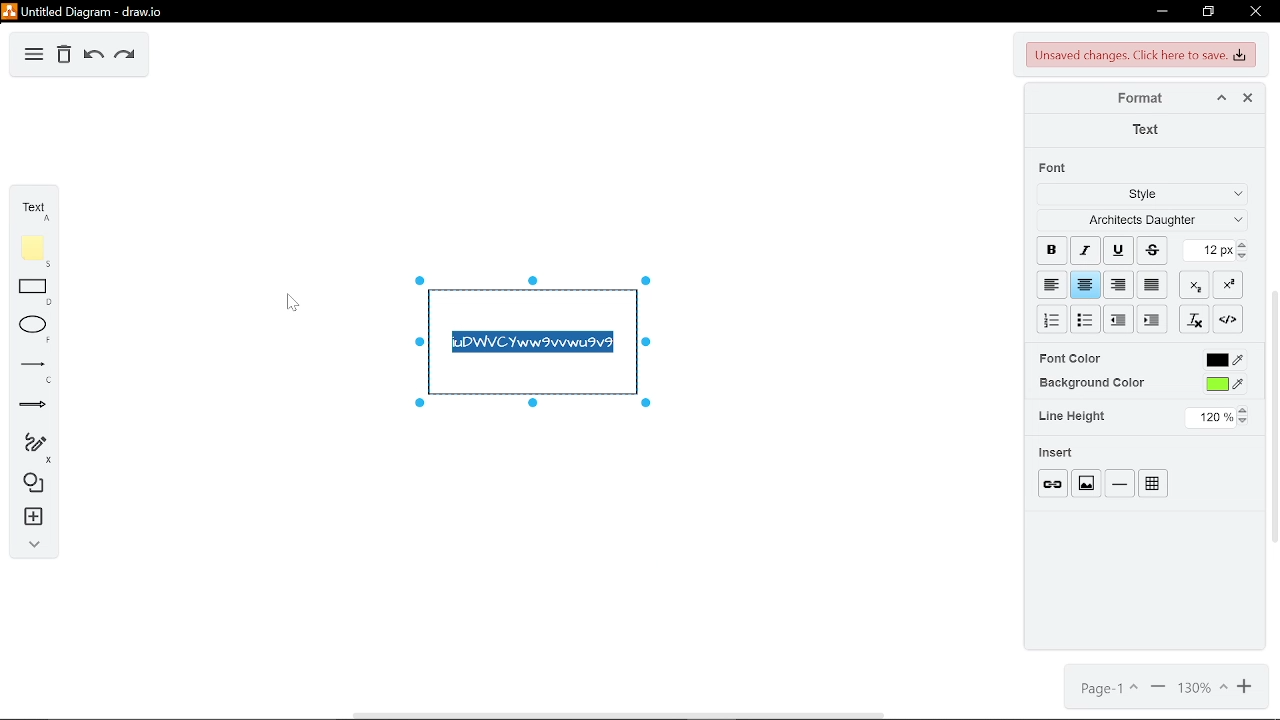  Describe the element at coordinates (1118, 483) in the screenshot. I see `insert horizontal rule` at that location.